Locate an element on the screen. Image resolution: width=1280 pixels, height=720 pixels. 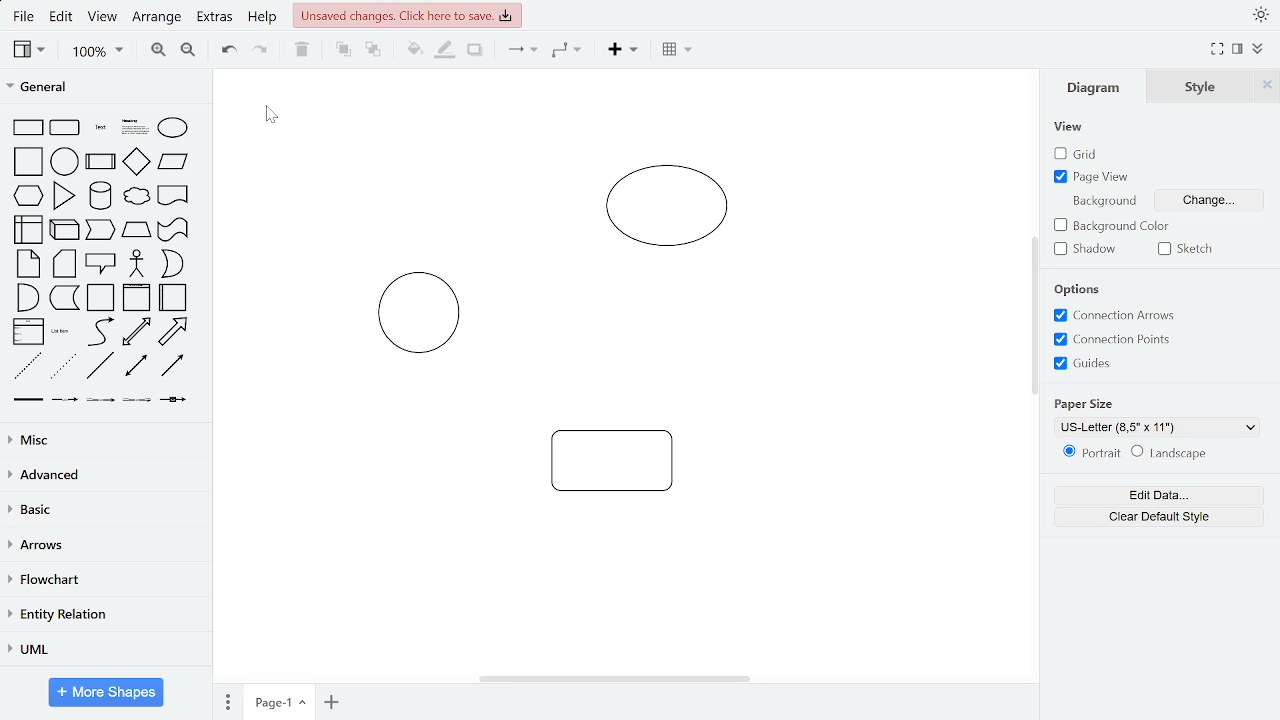
note is located at coordinates (28, 264).